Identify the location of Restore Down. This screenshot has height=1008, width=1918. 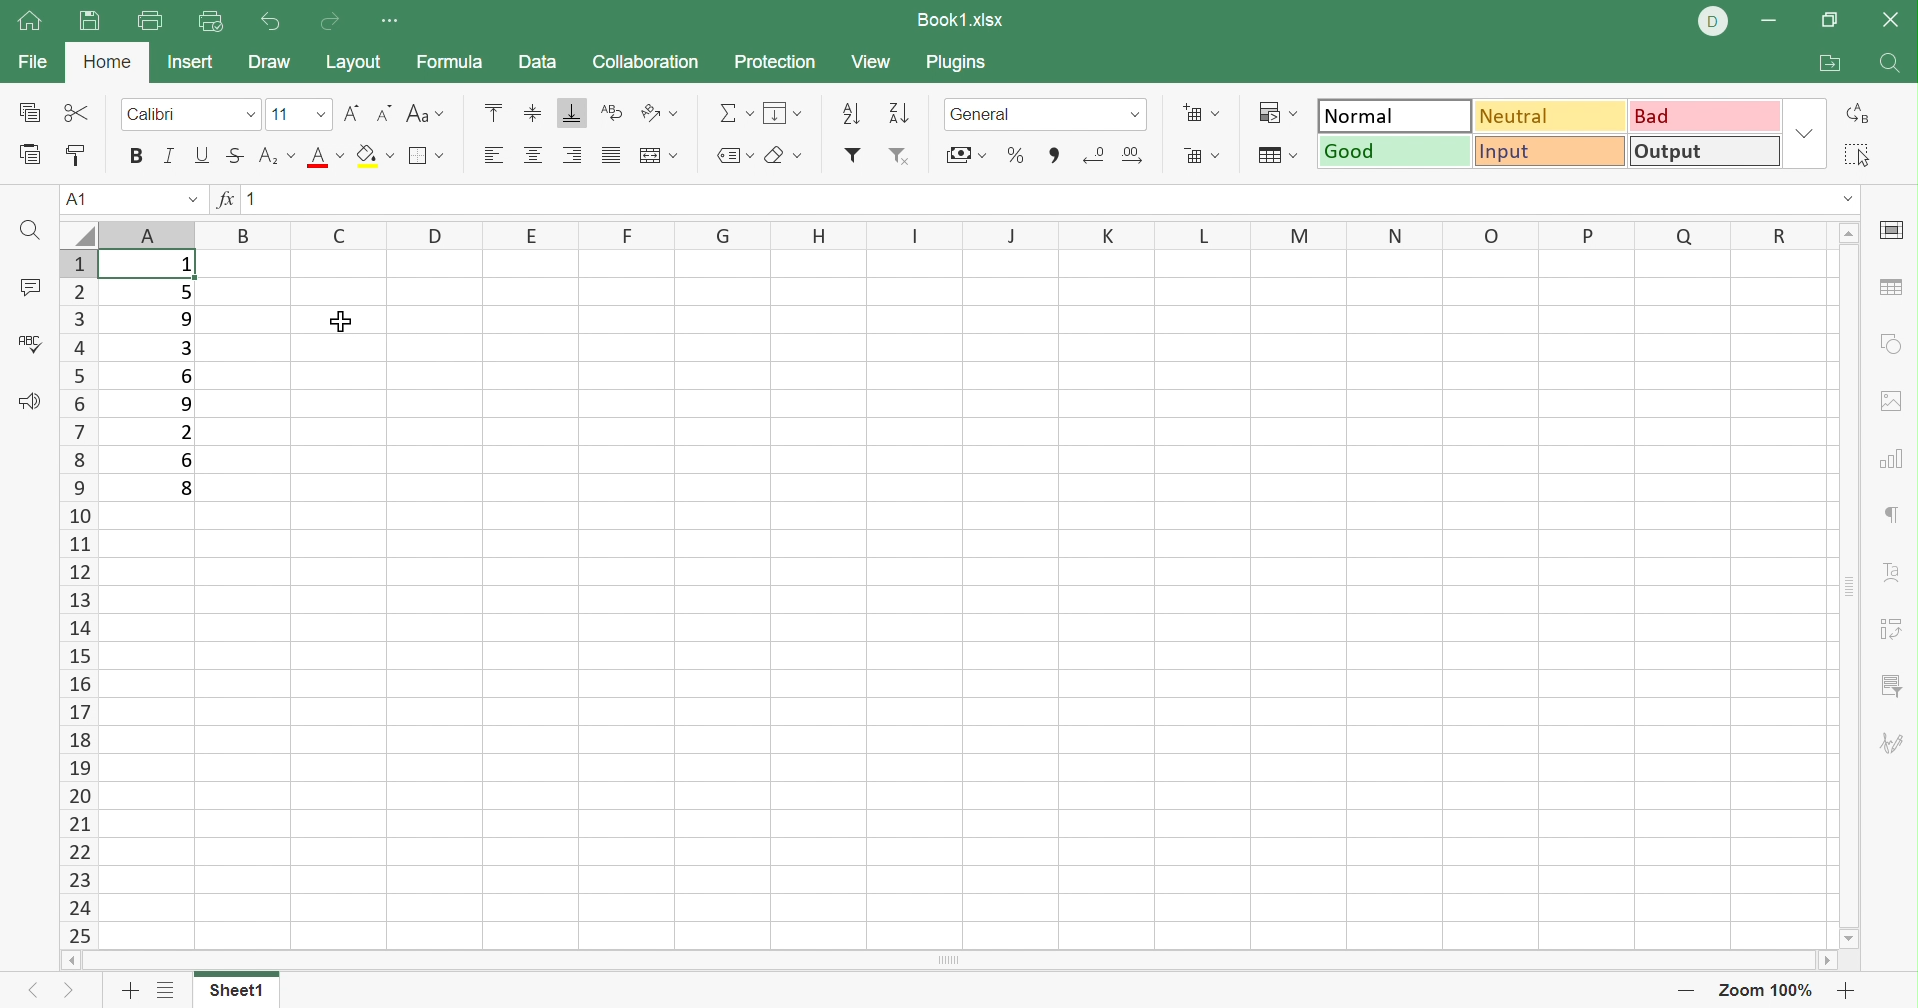
(1834, 17).